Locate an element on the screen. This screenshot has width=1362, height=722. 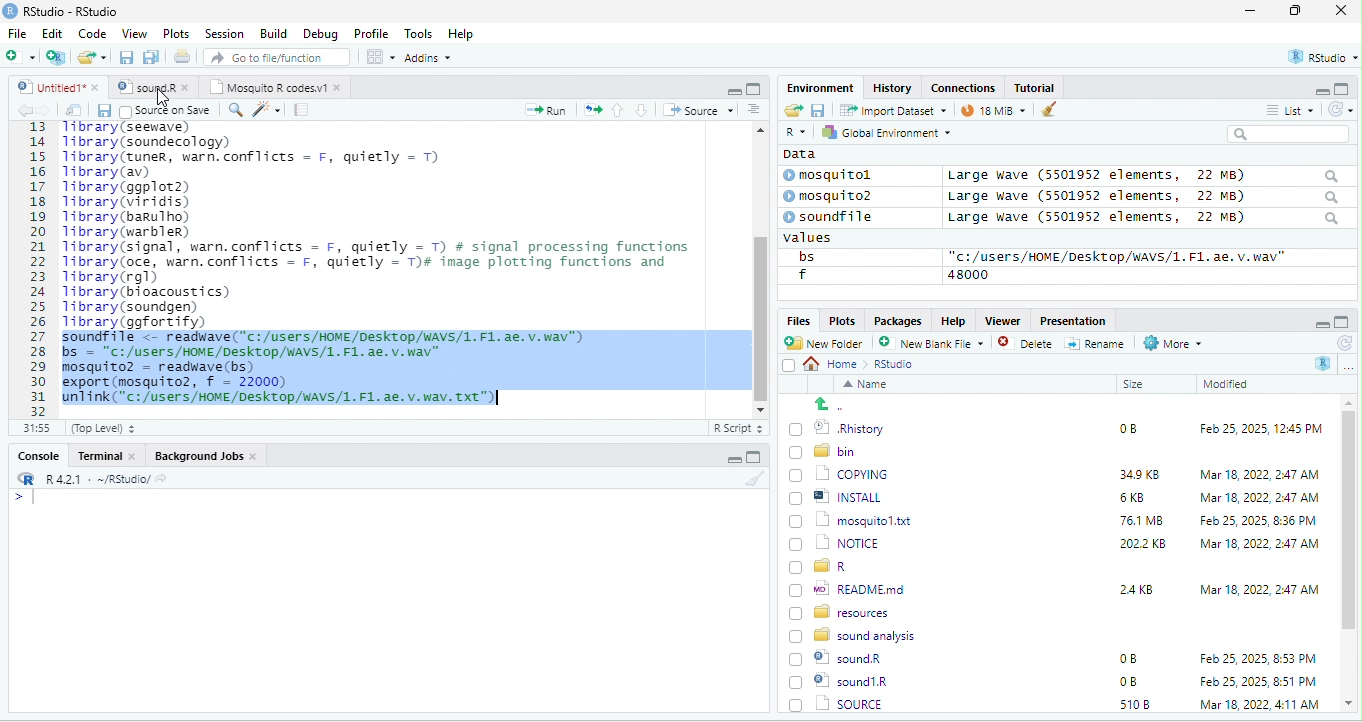
wo| READMEmd is located at coordinates (852, 588).